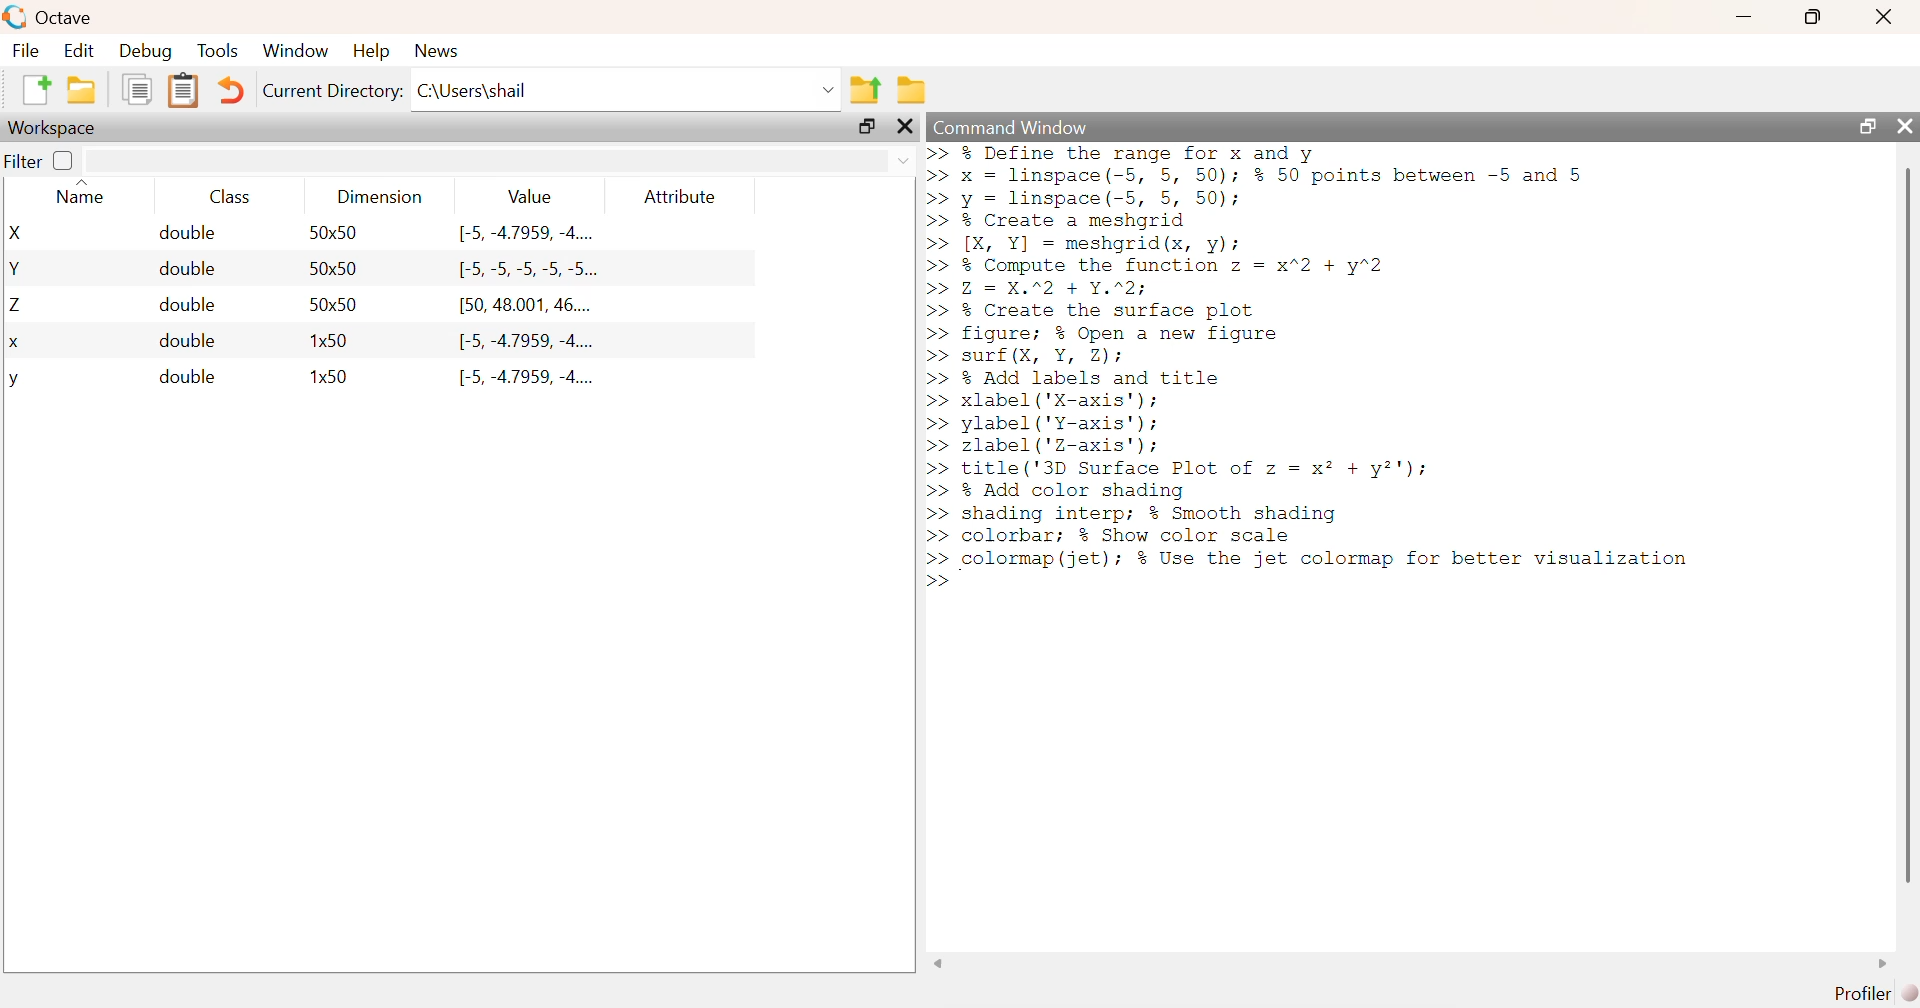 This screenshot has height=1008, width=1920. Describe the element at coordinates (903, 160) in the screenshot. I see `dropdown` at that location.